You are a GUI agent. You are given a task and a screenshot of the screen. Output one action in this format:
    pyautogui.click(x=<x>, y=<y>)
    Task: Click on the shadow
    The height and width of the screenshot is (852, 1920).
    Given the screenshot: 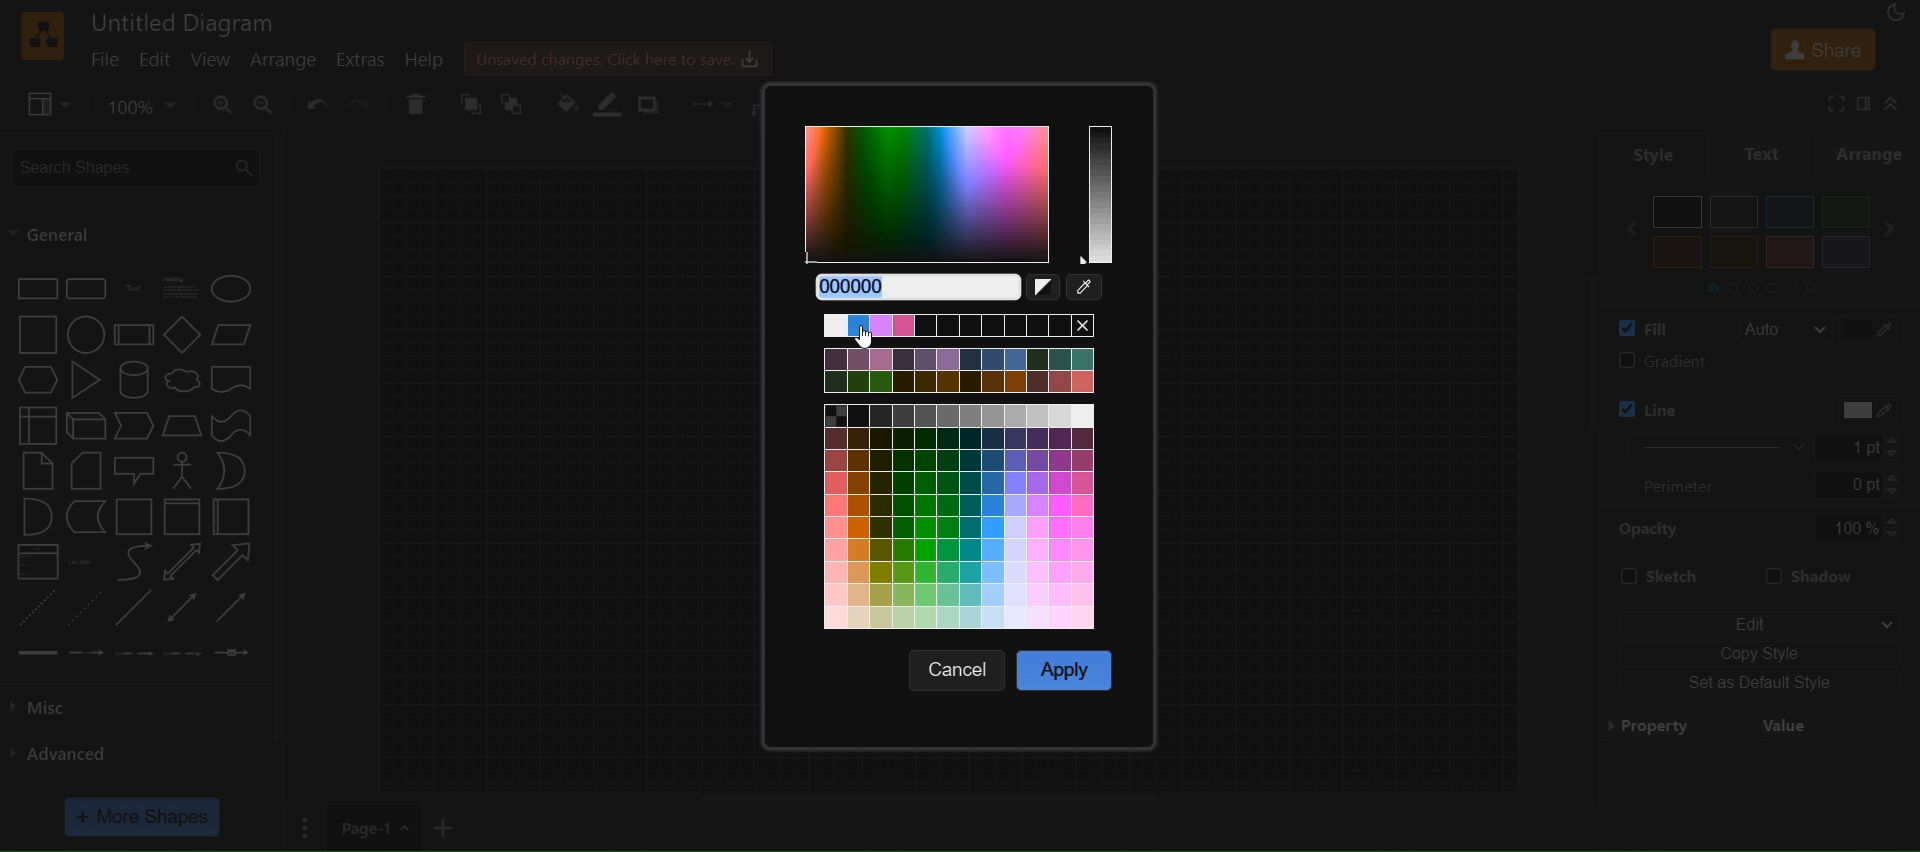 What is the action you would take?
    pyautogui.click(x=1820, y=573)
    